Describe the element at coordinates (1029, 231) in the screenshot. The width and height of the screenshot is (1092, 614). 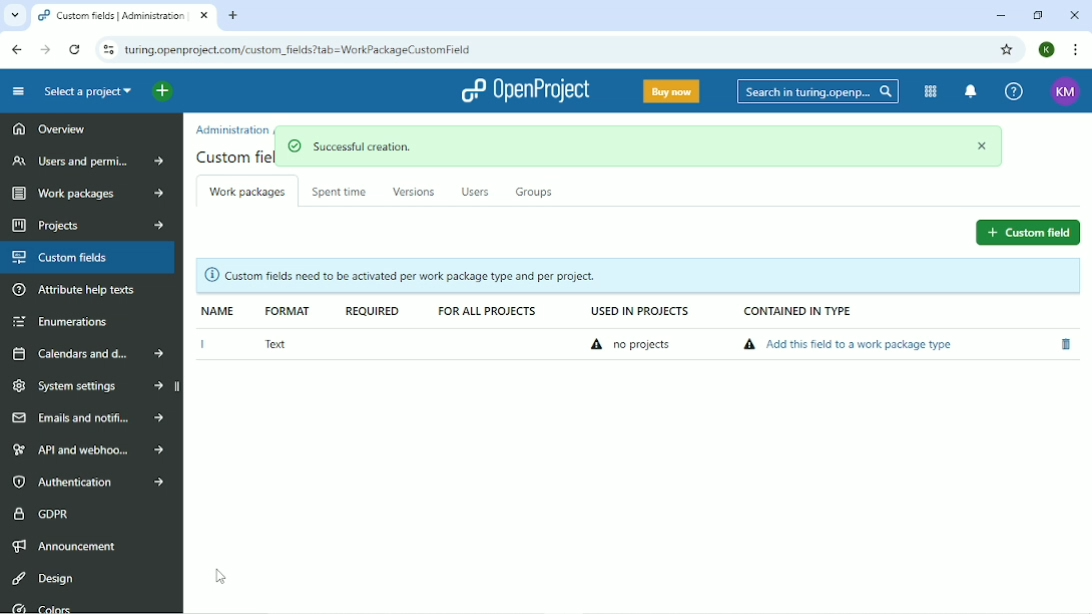
I see `Custom field` at that location.